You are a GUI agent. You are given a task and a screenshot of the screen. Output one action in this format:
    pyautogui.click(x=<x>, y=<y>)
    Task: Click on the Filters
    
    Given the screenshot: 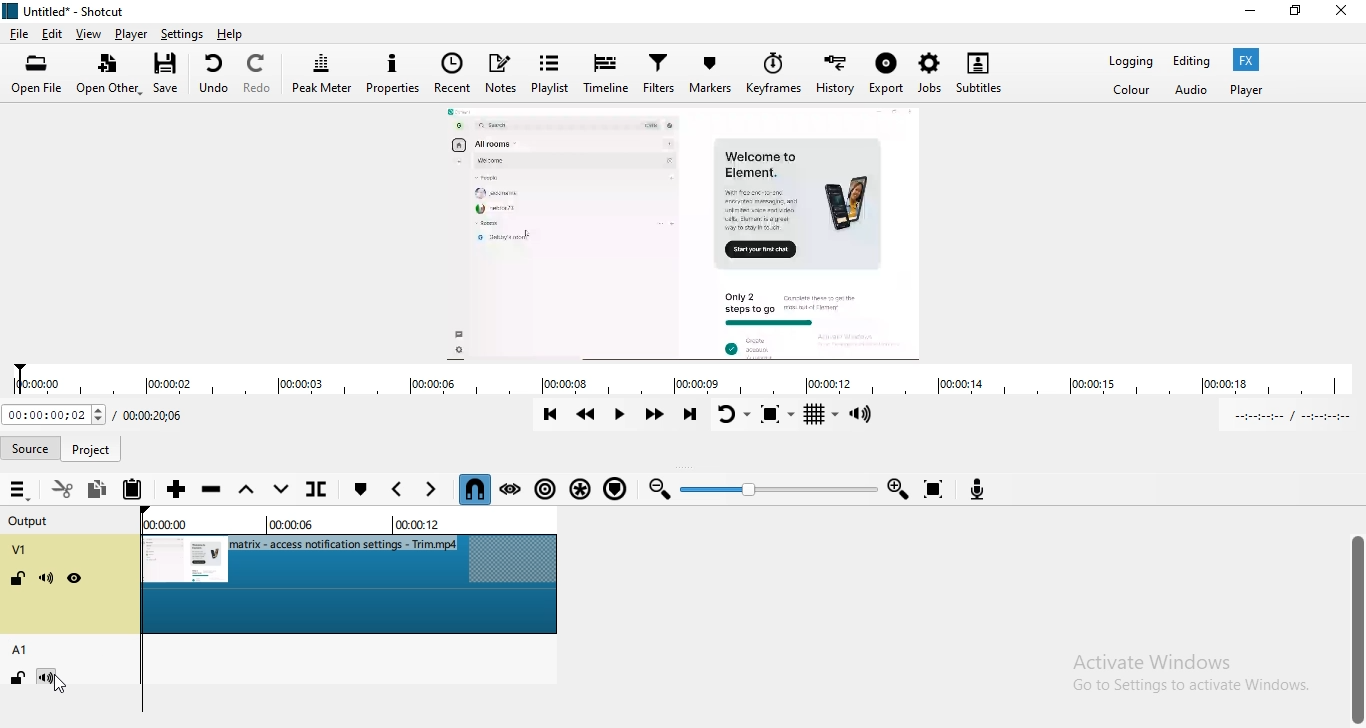 What is the action you would take?
    pyautogui.click(x=659, y=75)
    